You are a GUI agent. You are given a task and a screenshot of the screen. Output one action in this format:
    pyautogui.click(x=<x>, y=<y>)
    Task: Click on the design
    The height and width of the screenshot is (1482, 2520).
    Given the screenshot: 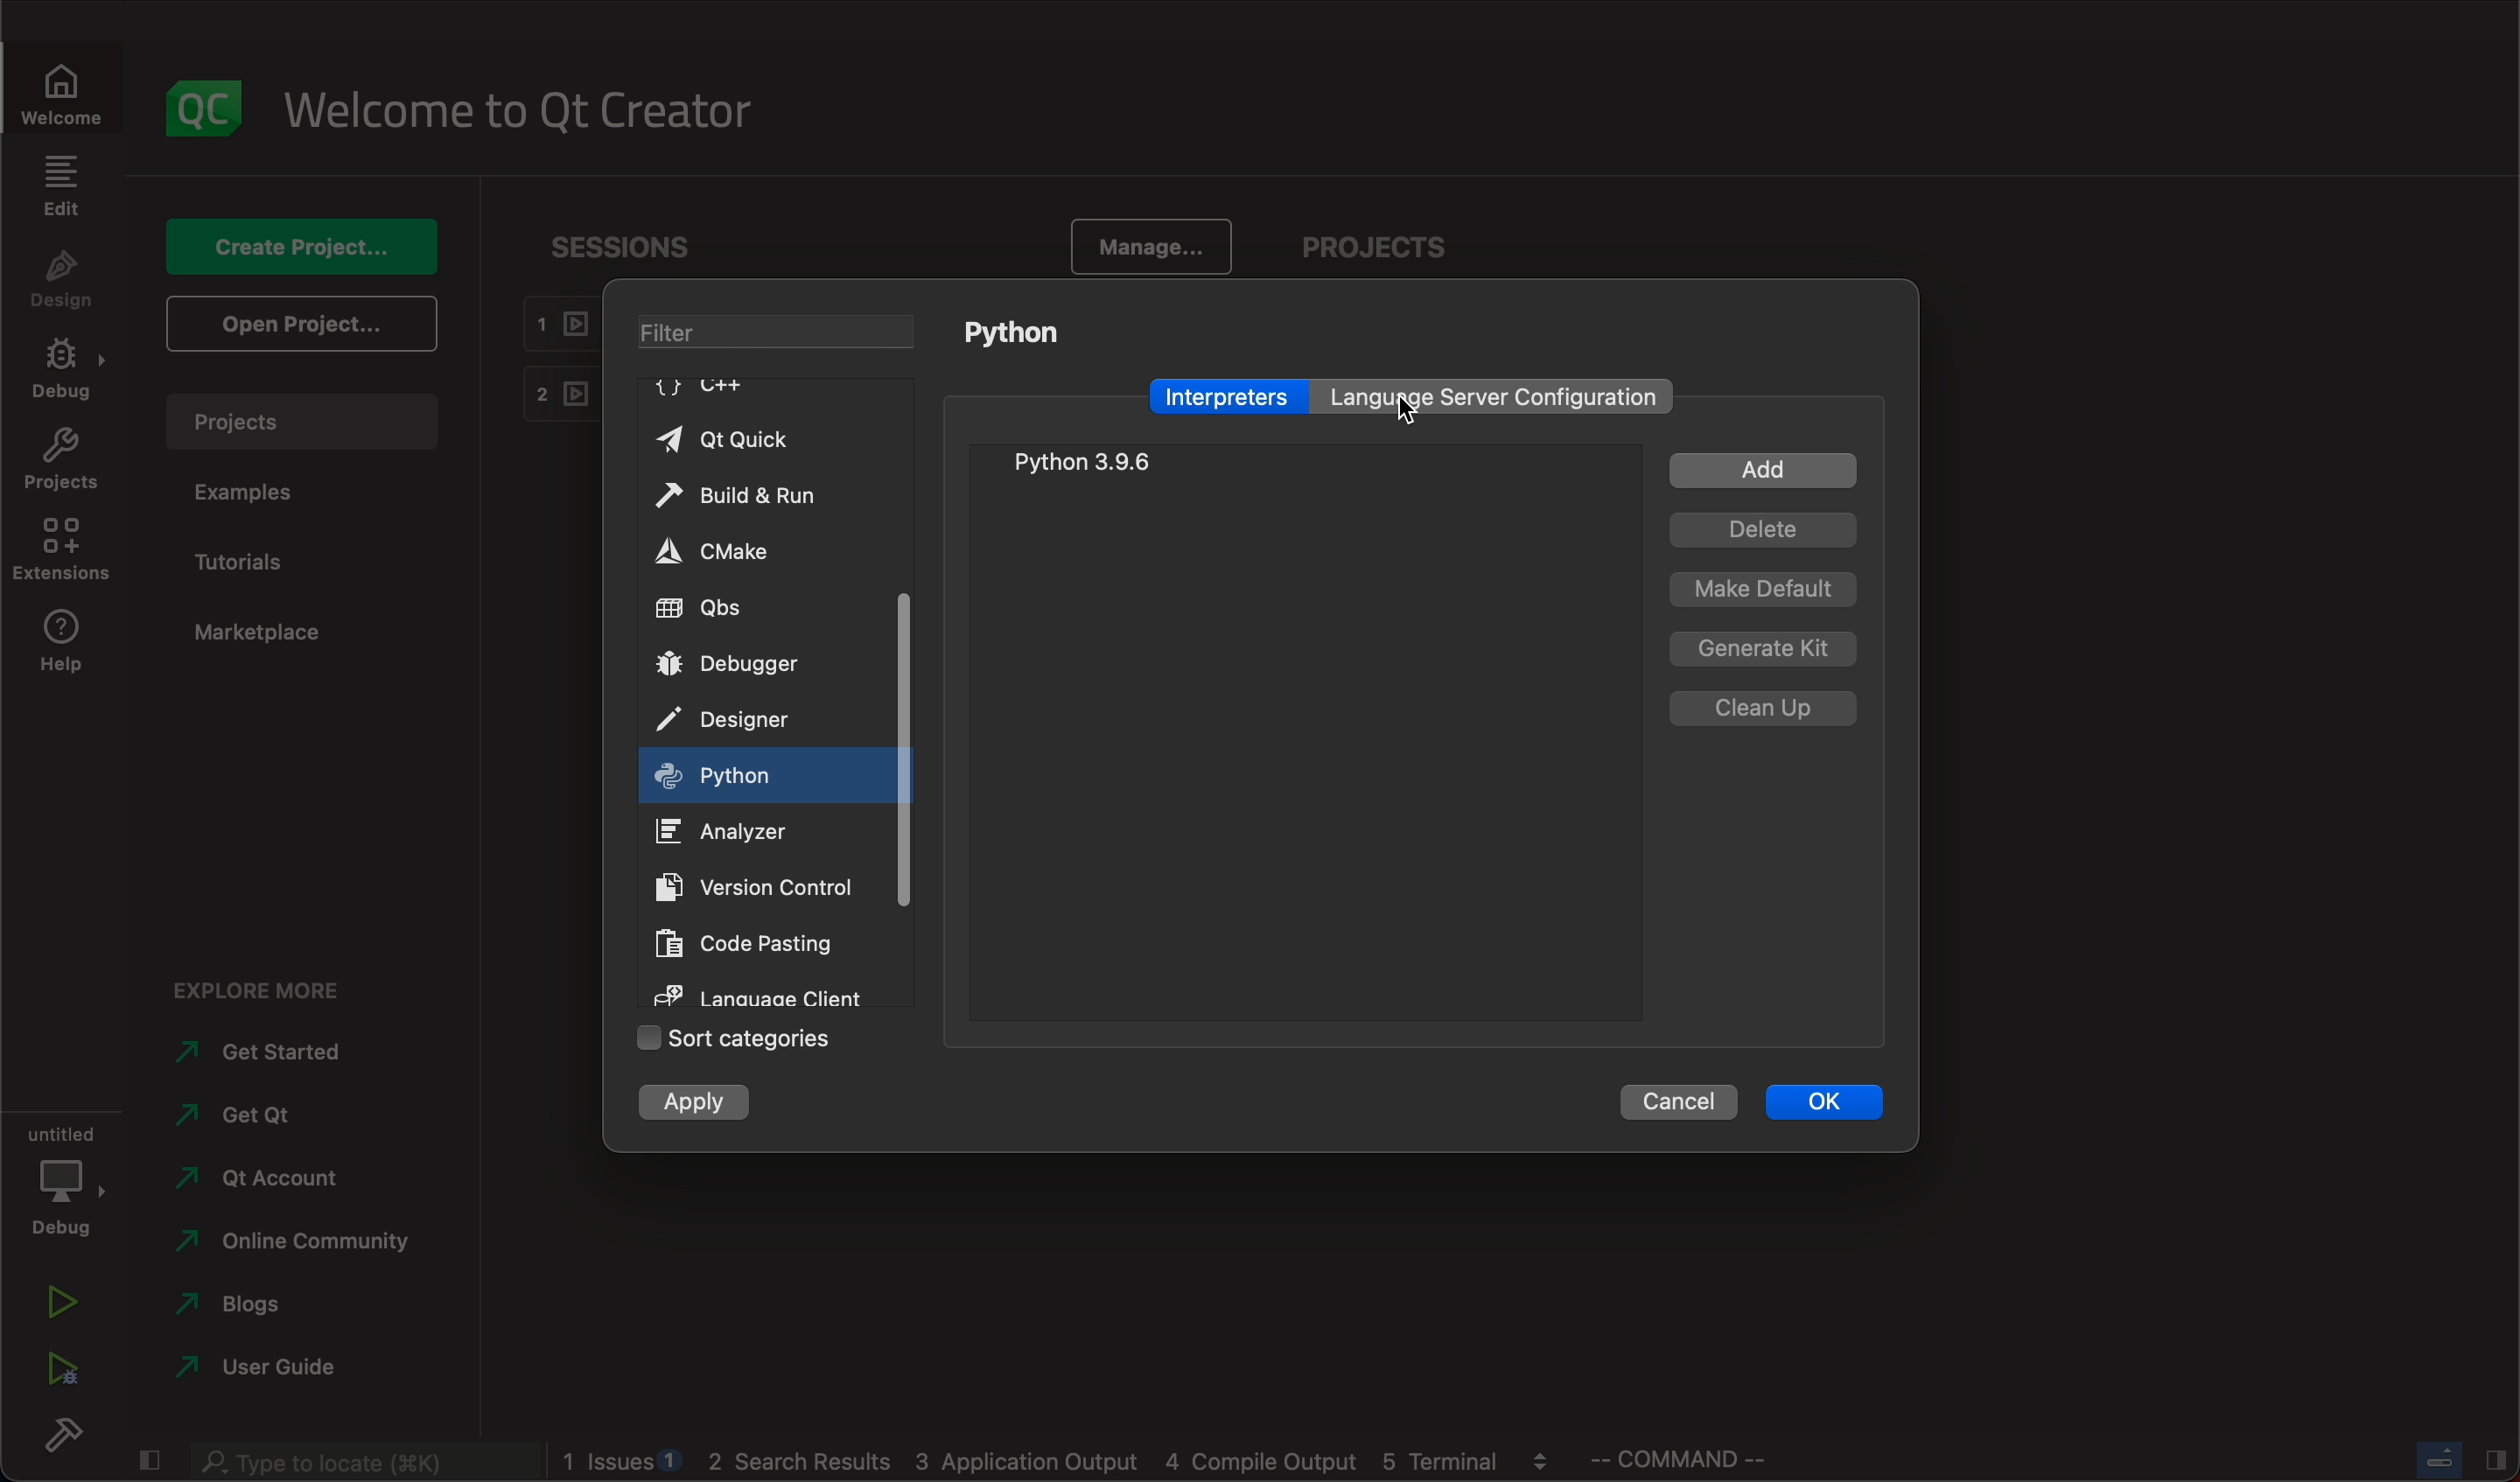 What is the action you would take?
    pyautogui.click(x=55, y=280)
    